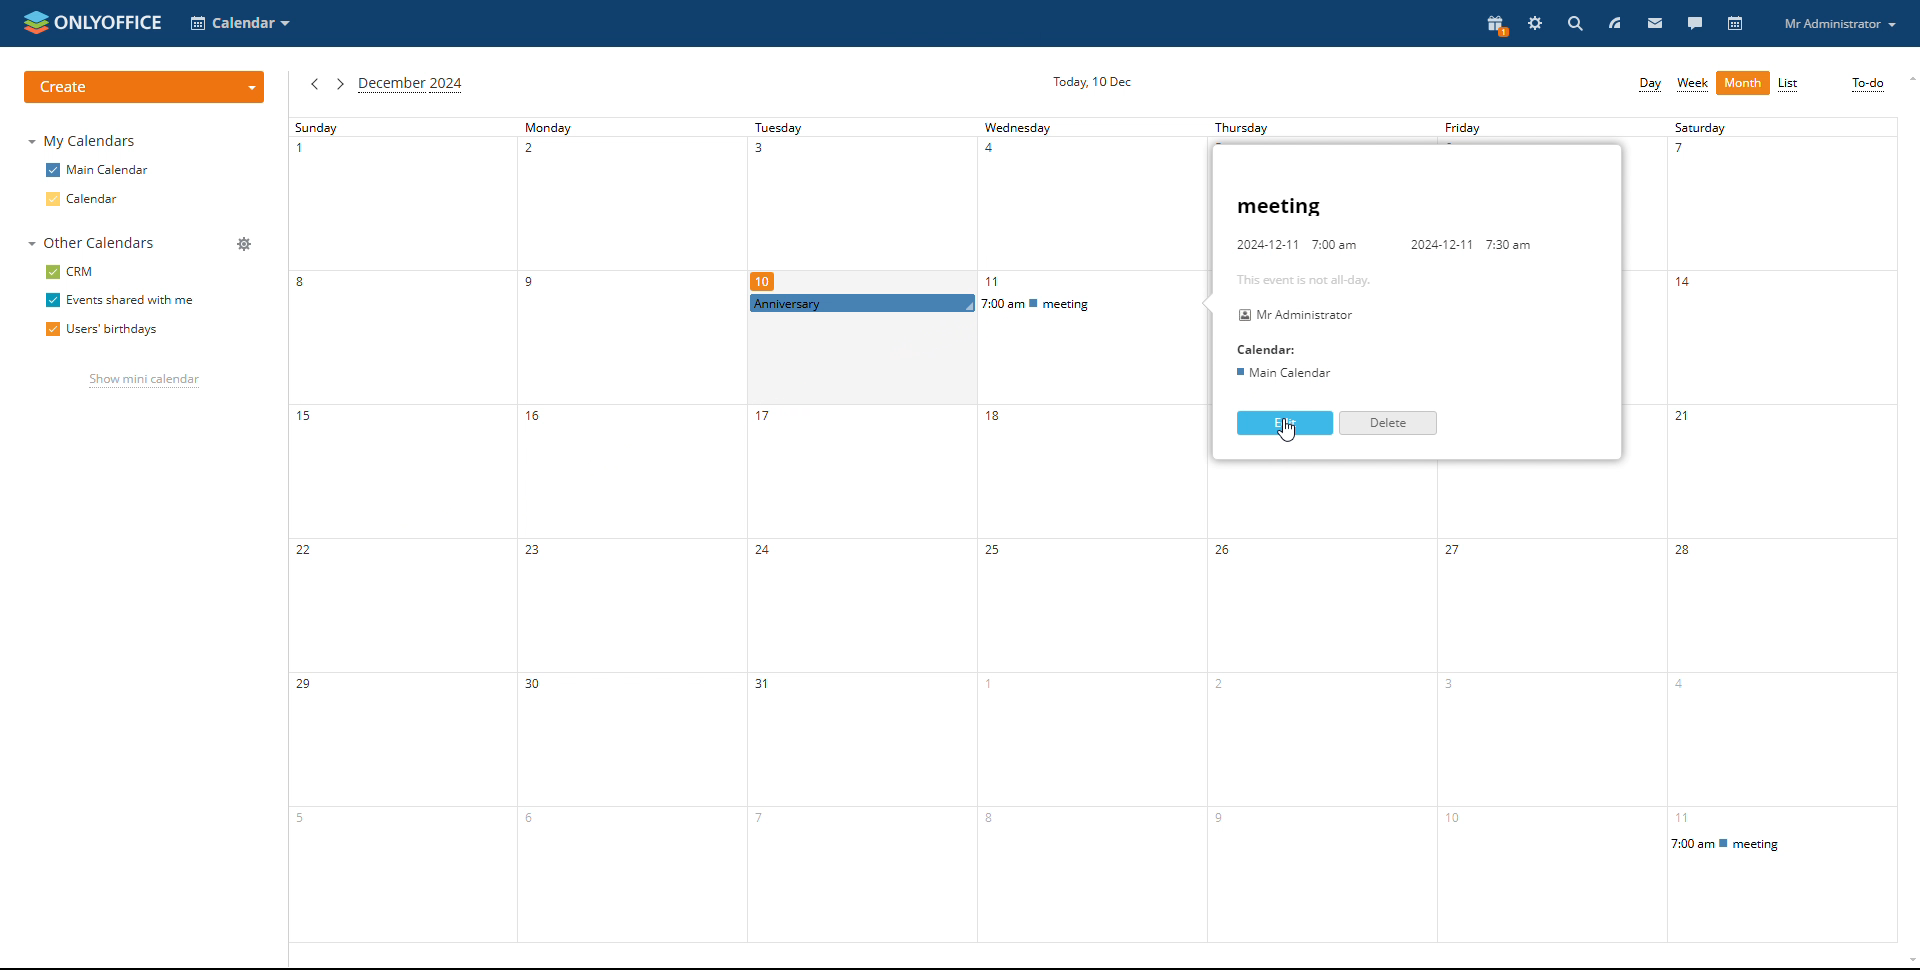 This screenshot has width=1920, height=970. Describe the element at coordinates (241, 23) in the screenshot. I see `select application` at that location.